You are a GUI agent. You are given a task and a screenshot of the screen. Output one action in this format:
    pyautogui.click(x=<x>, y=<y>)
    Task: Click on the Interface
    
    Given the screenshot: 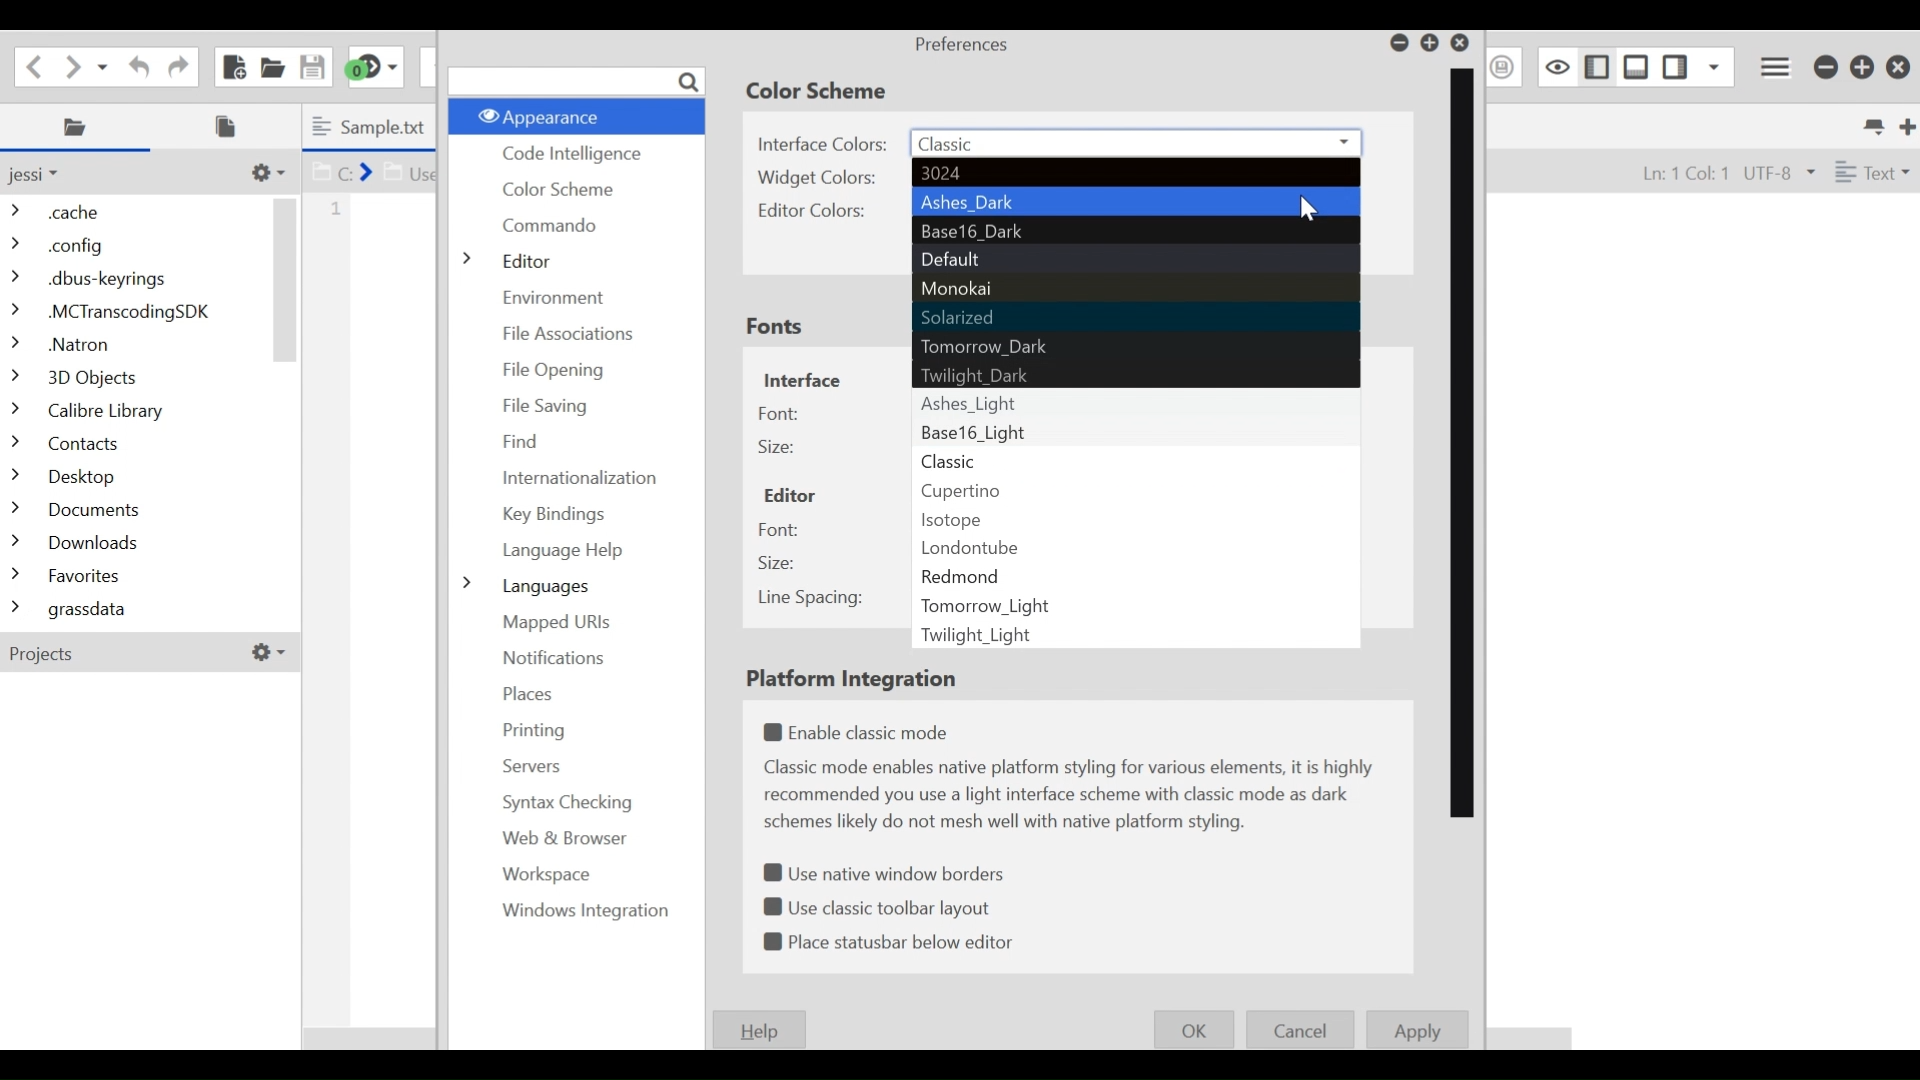 What is the action you would take?
    pyautogui.click(x=803, y=378)
    